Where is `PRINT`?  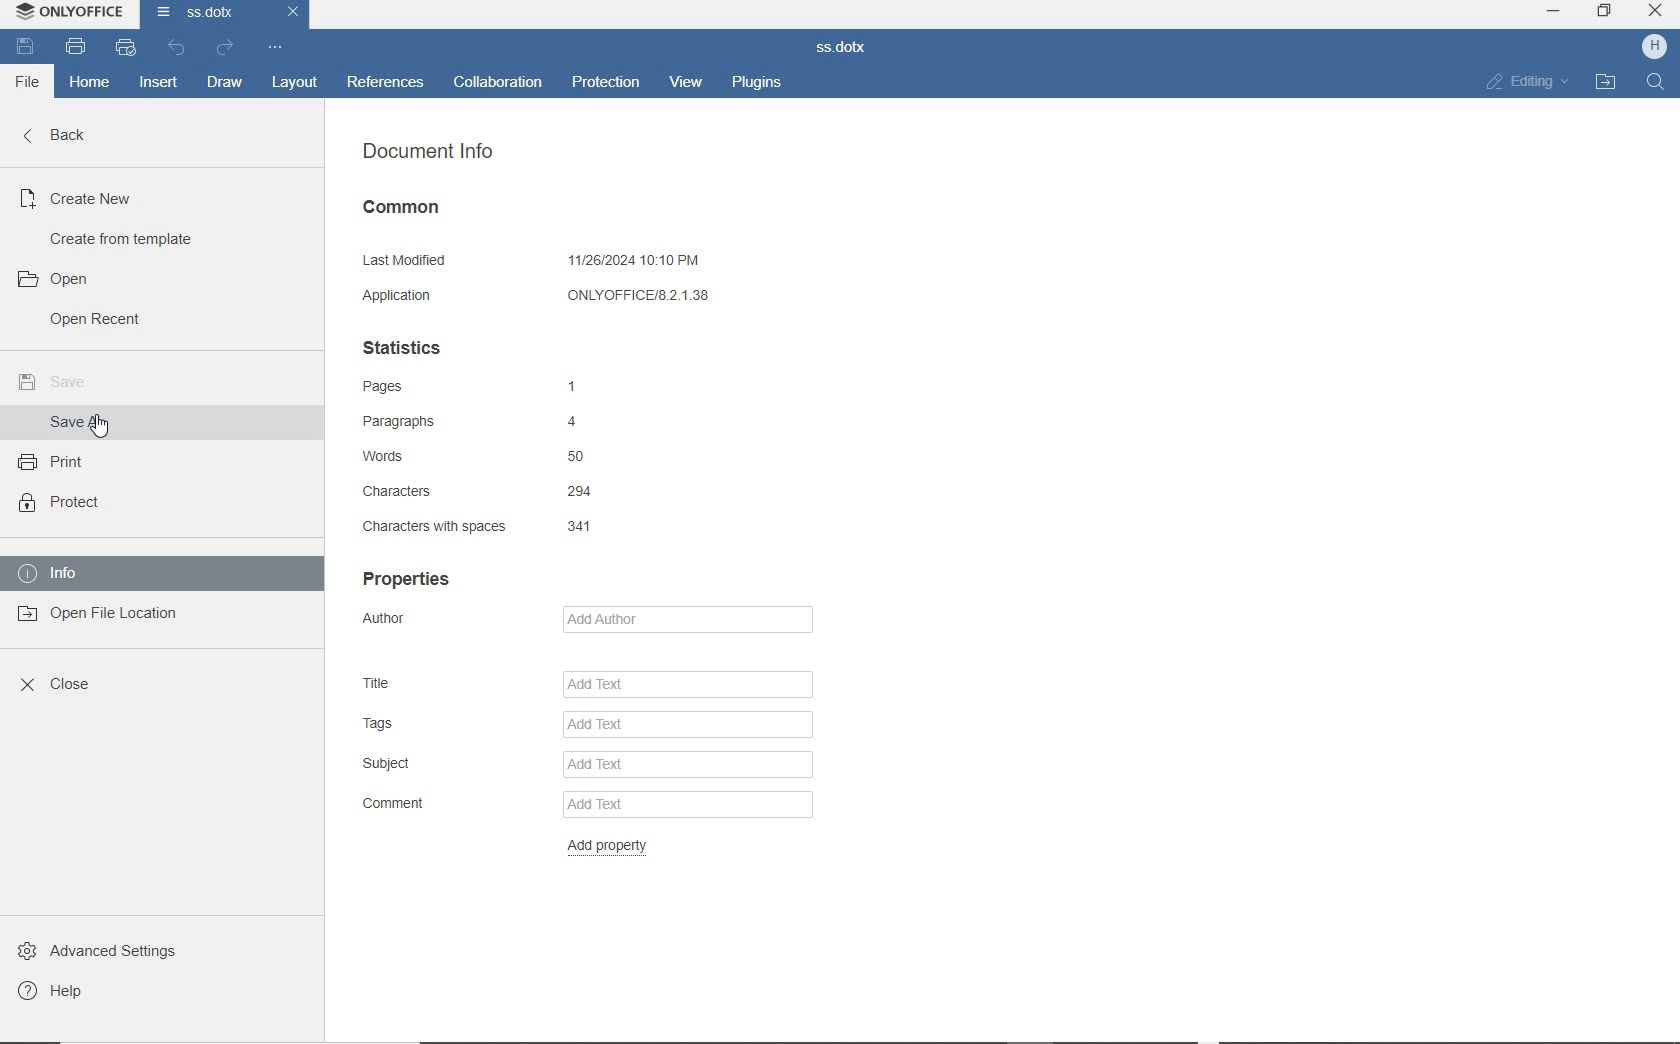 PRINT is located at coordinates (75, 47).